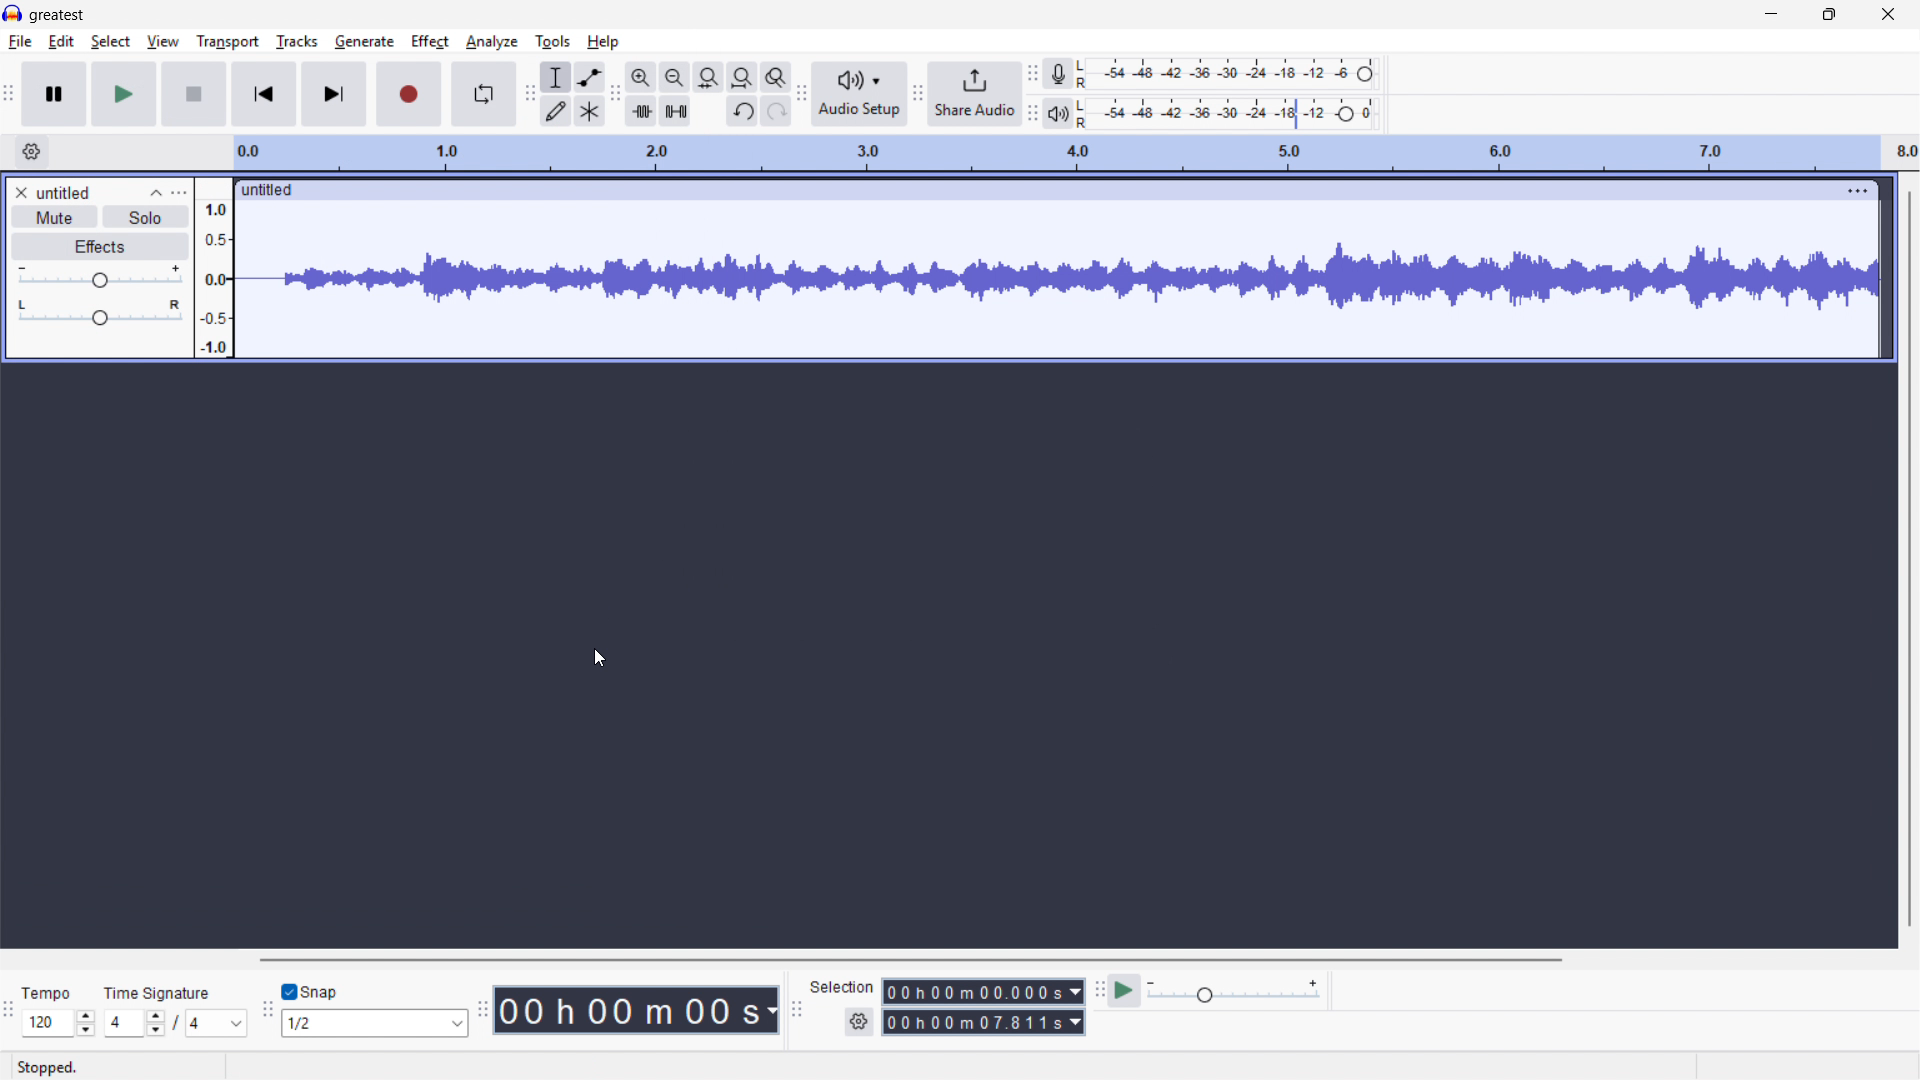  What do you see at coordinates (58, 17) in the screenshot?
I see `project title changed` at bounding box center [58, 17].